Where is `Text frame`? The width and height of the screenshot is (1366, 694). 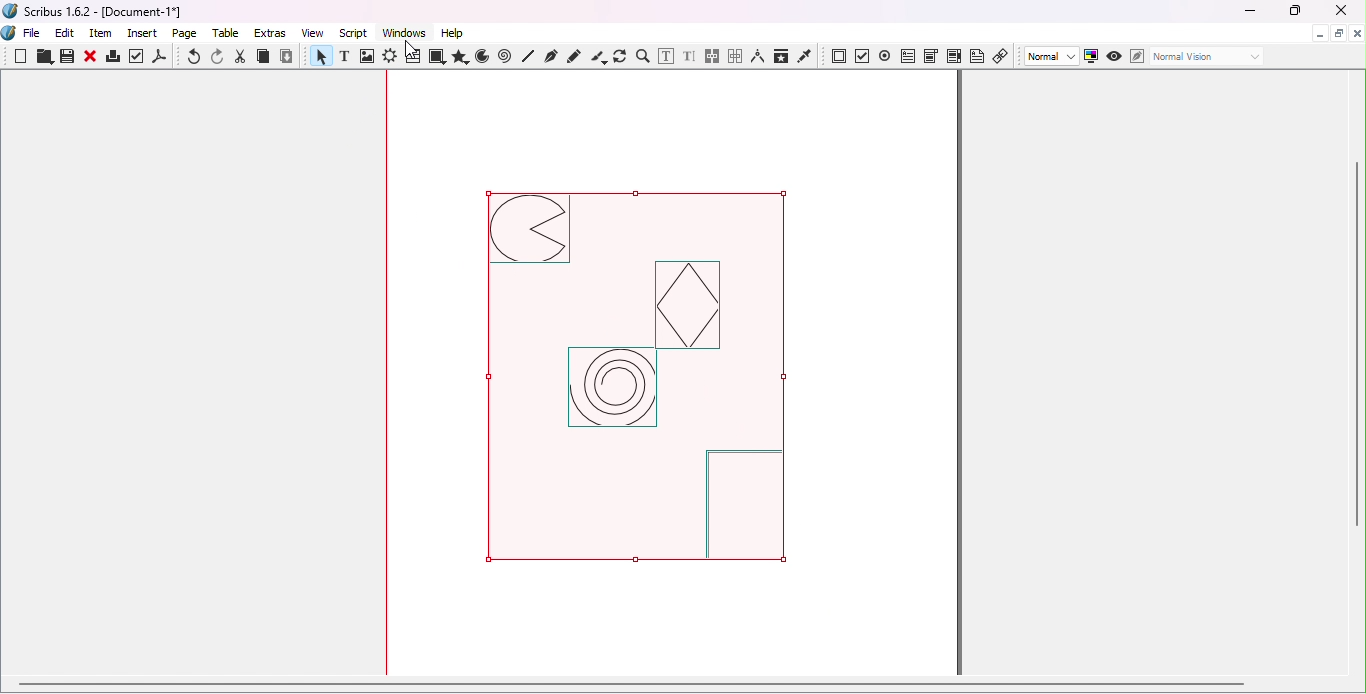
Text frame is located at coordinates (348, 58).